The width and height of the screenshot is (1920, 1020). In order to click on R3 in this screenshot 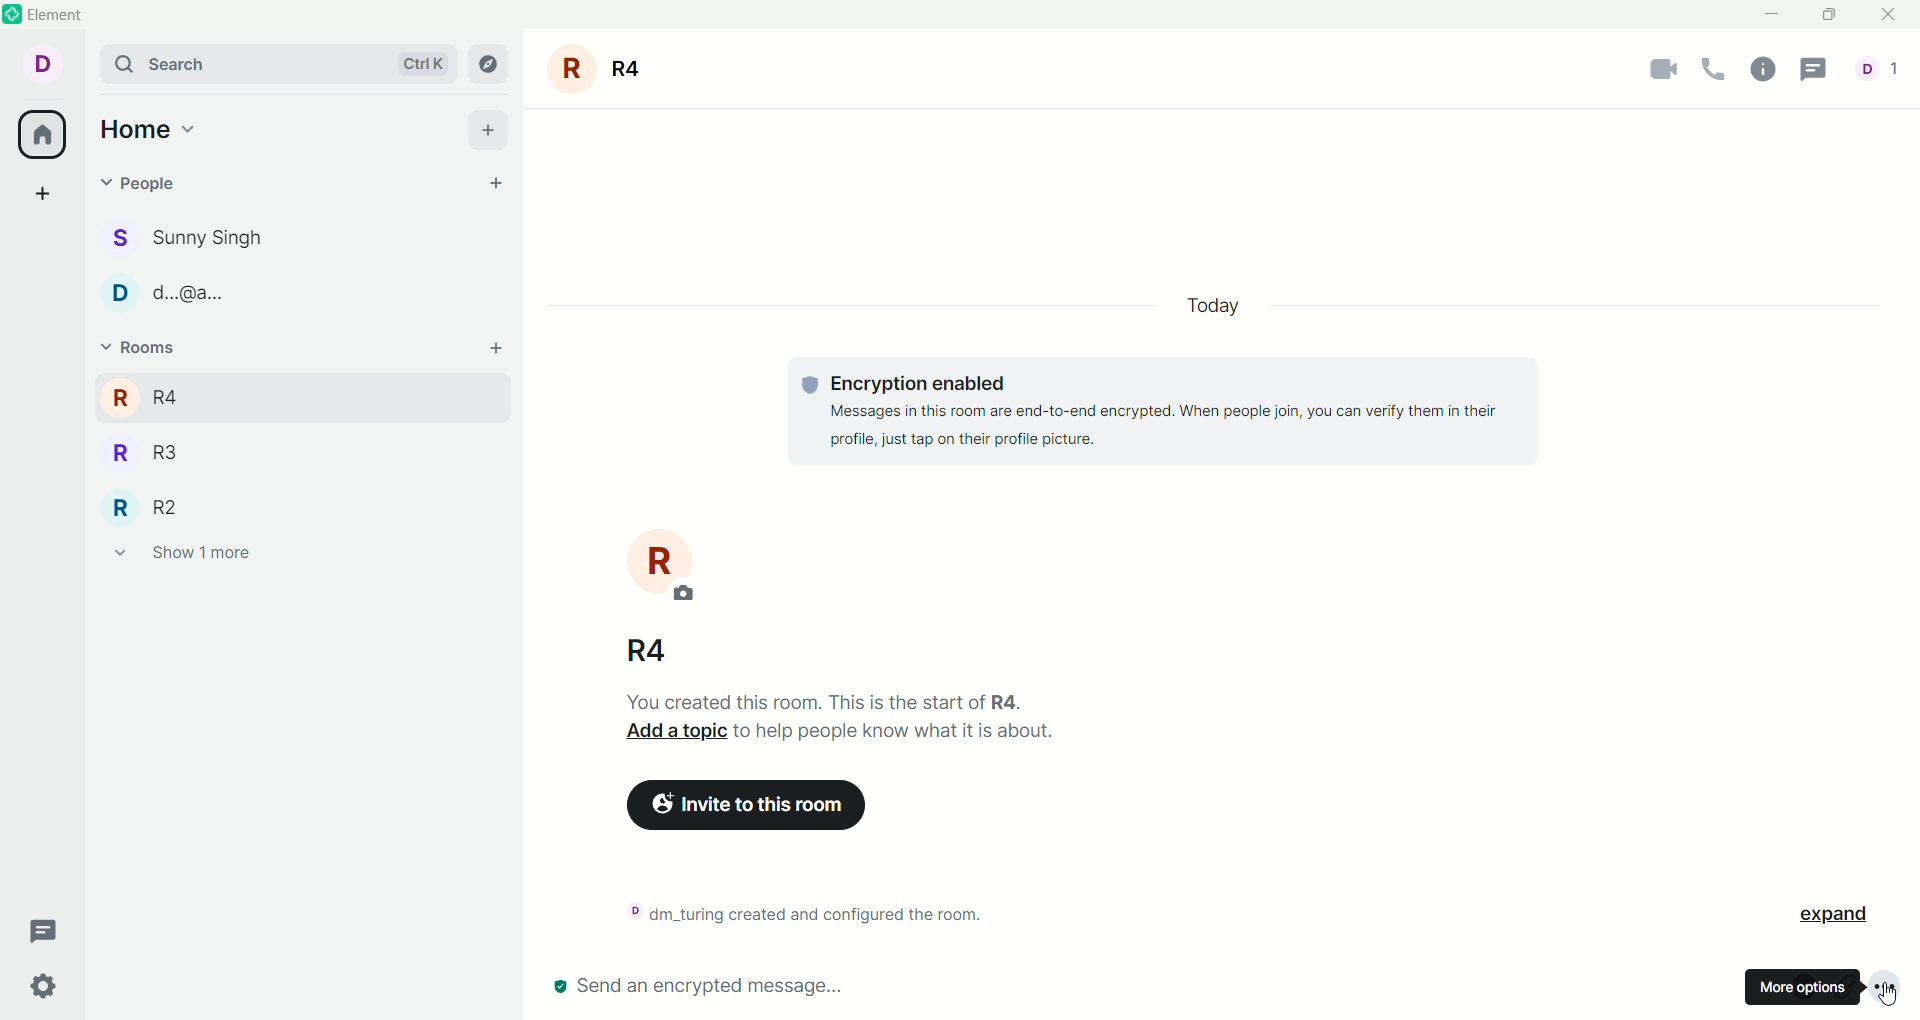, I will do `click(174, 455)`.